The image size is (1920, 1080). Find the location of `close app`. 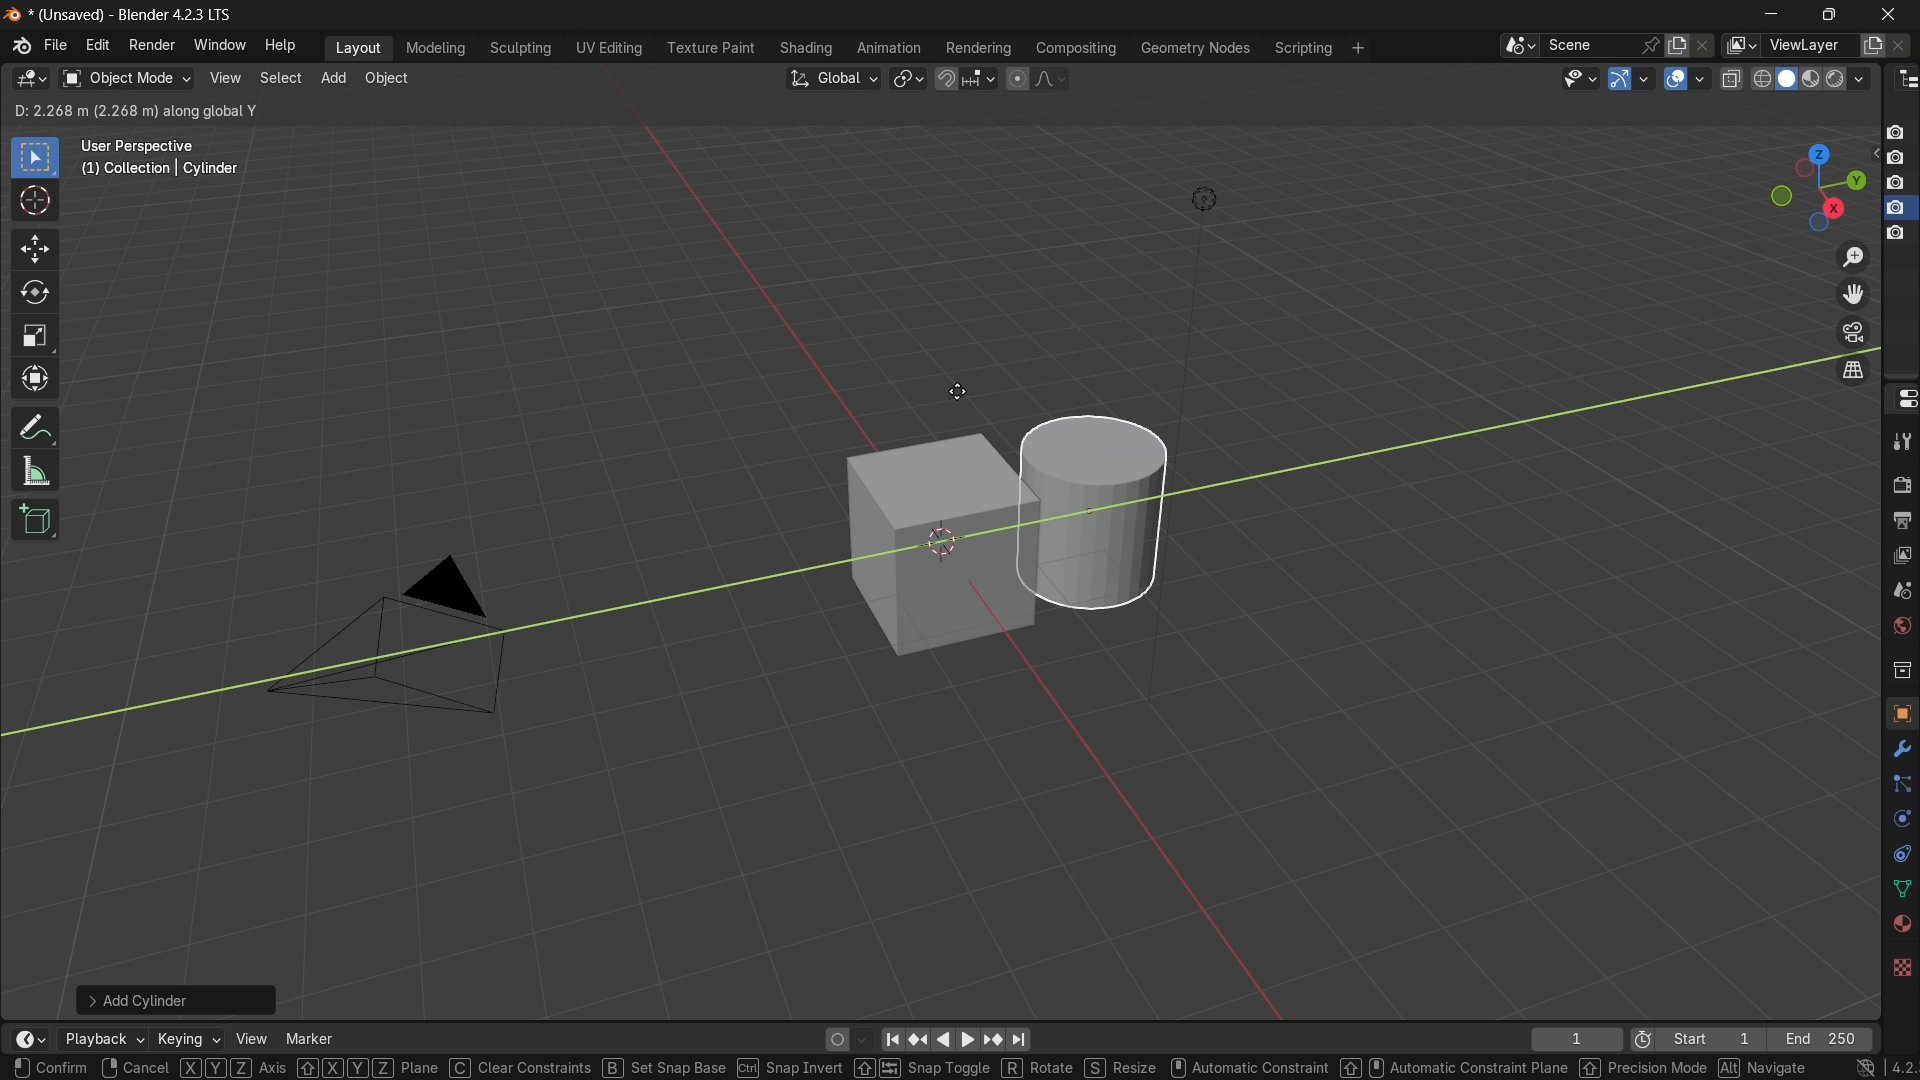

close app is located at coordinates (1889, 15).